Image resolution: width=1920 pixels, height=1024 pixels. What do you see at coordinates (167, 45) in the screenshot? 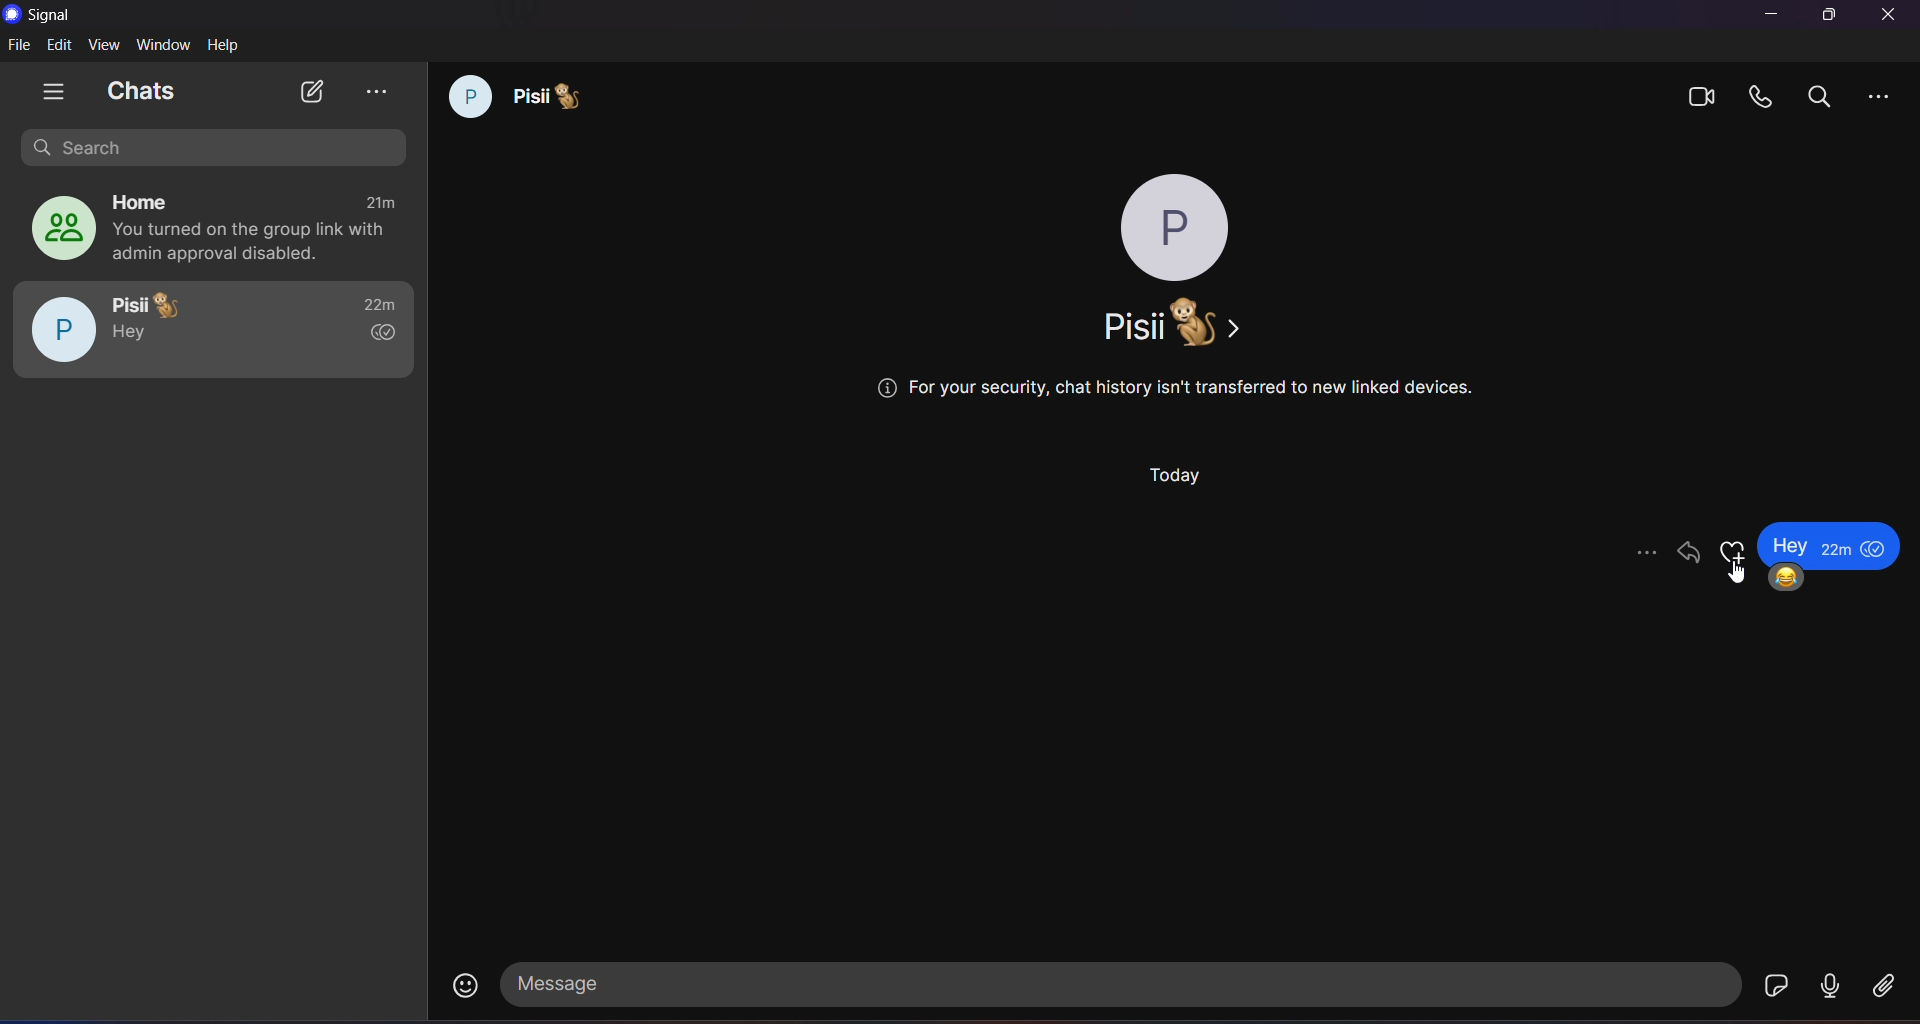
I see `window` at bounding box center [167, 45].